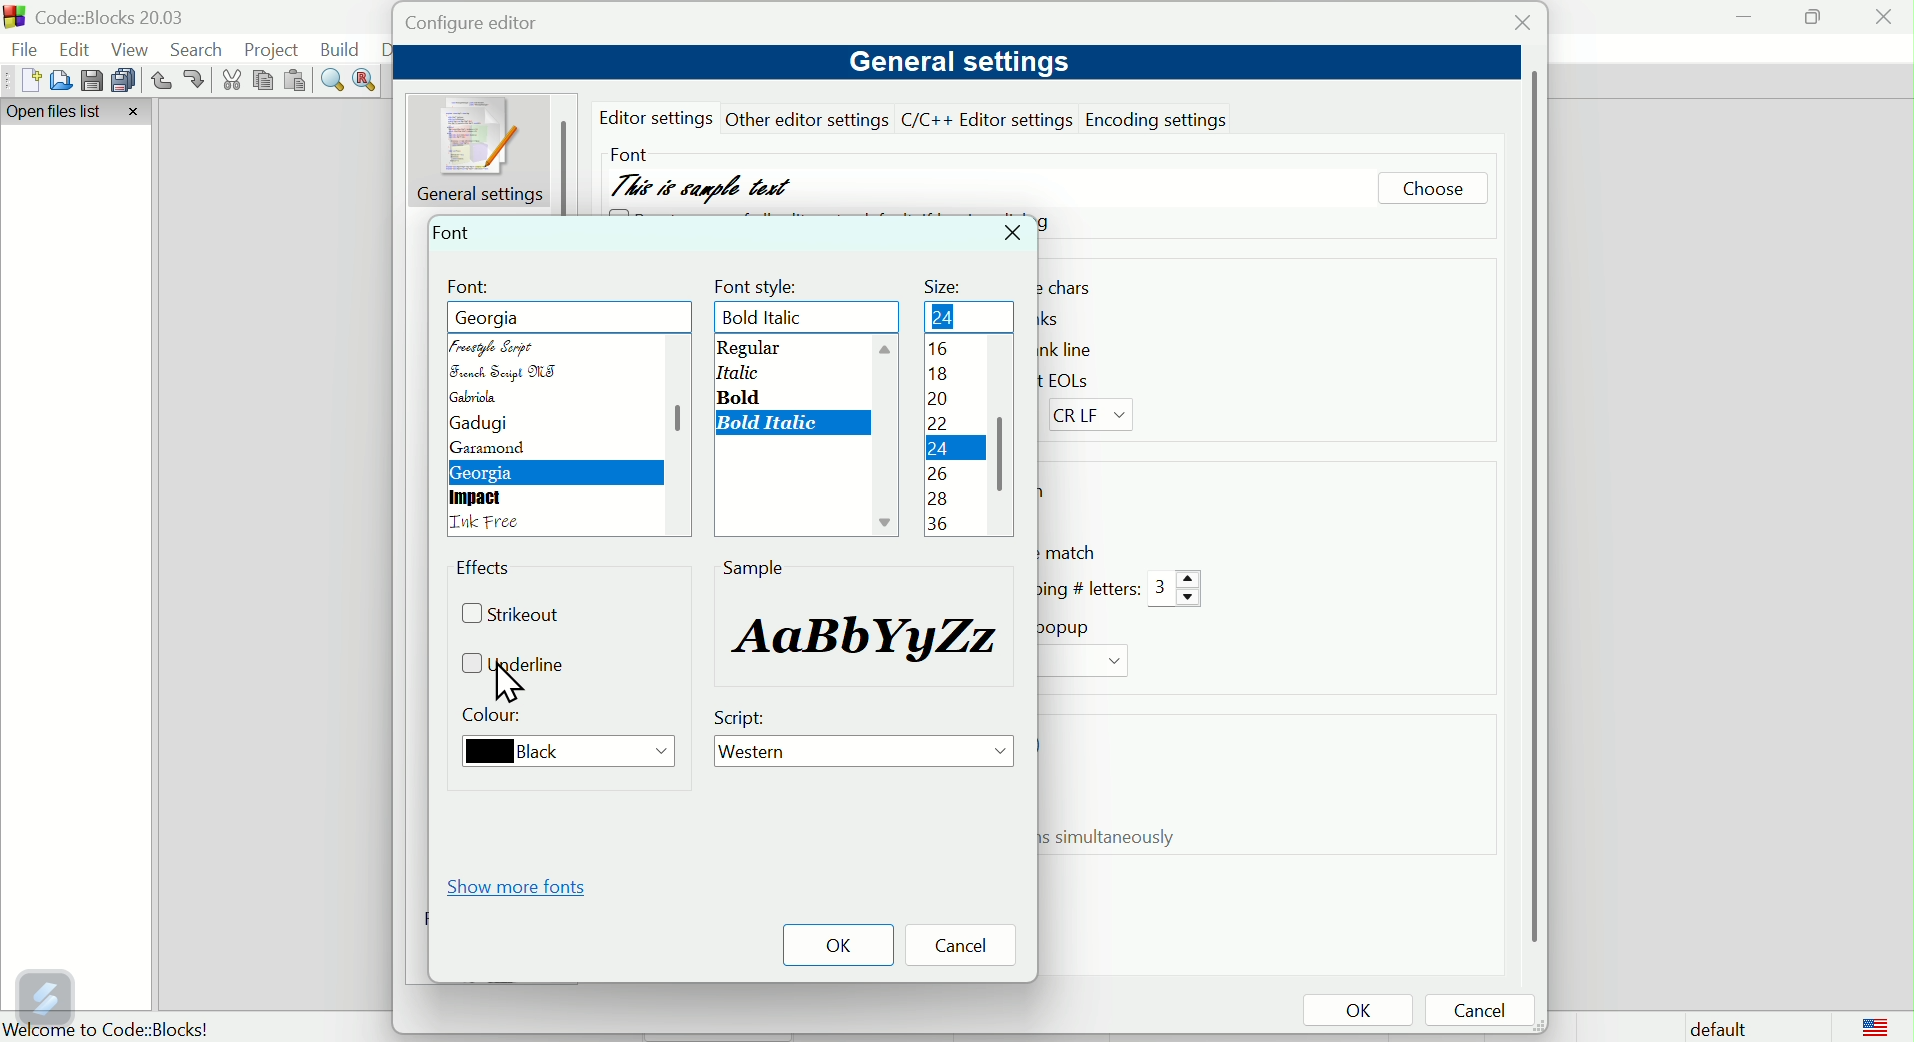  I want to click on Configure editor, so click(492, 24).